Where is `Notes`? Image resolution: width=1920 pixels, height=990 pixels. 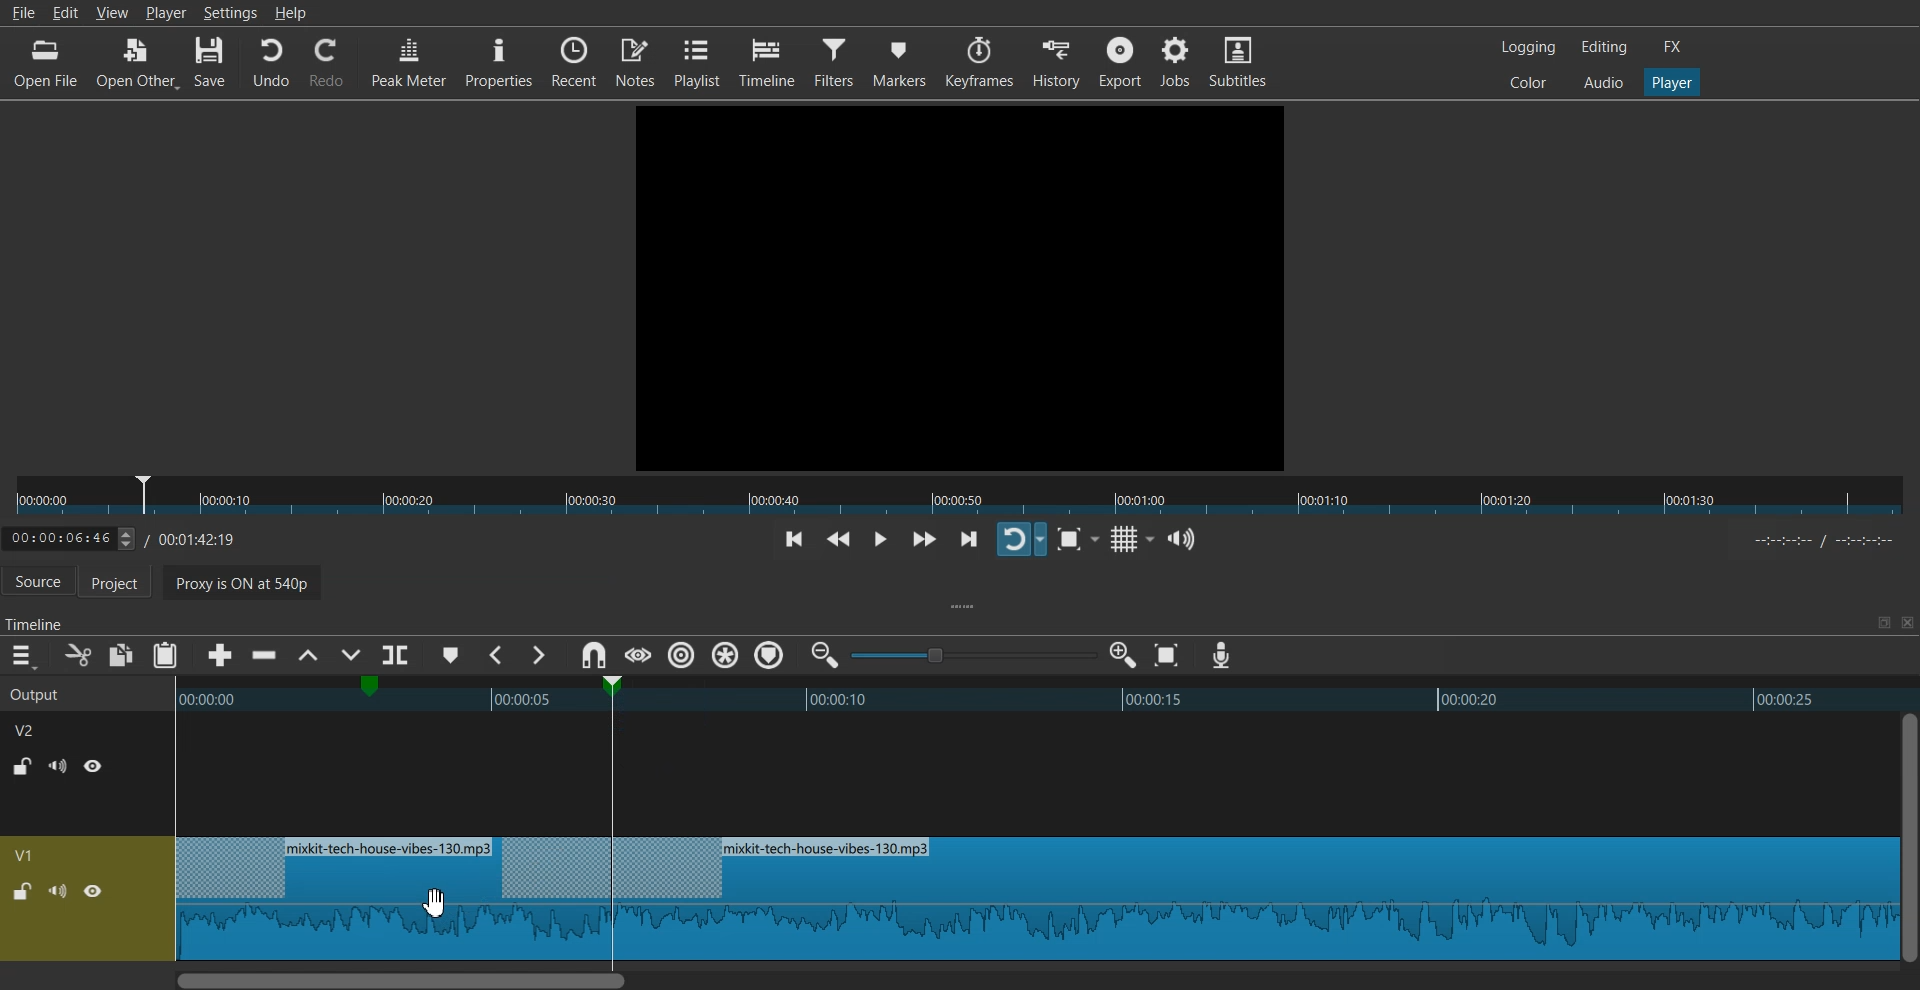 Notes is located at coordinates (637, 60).